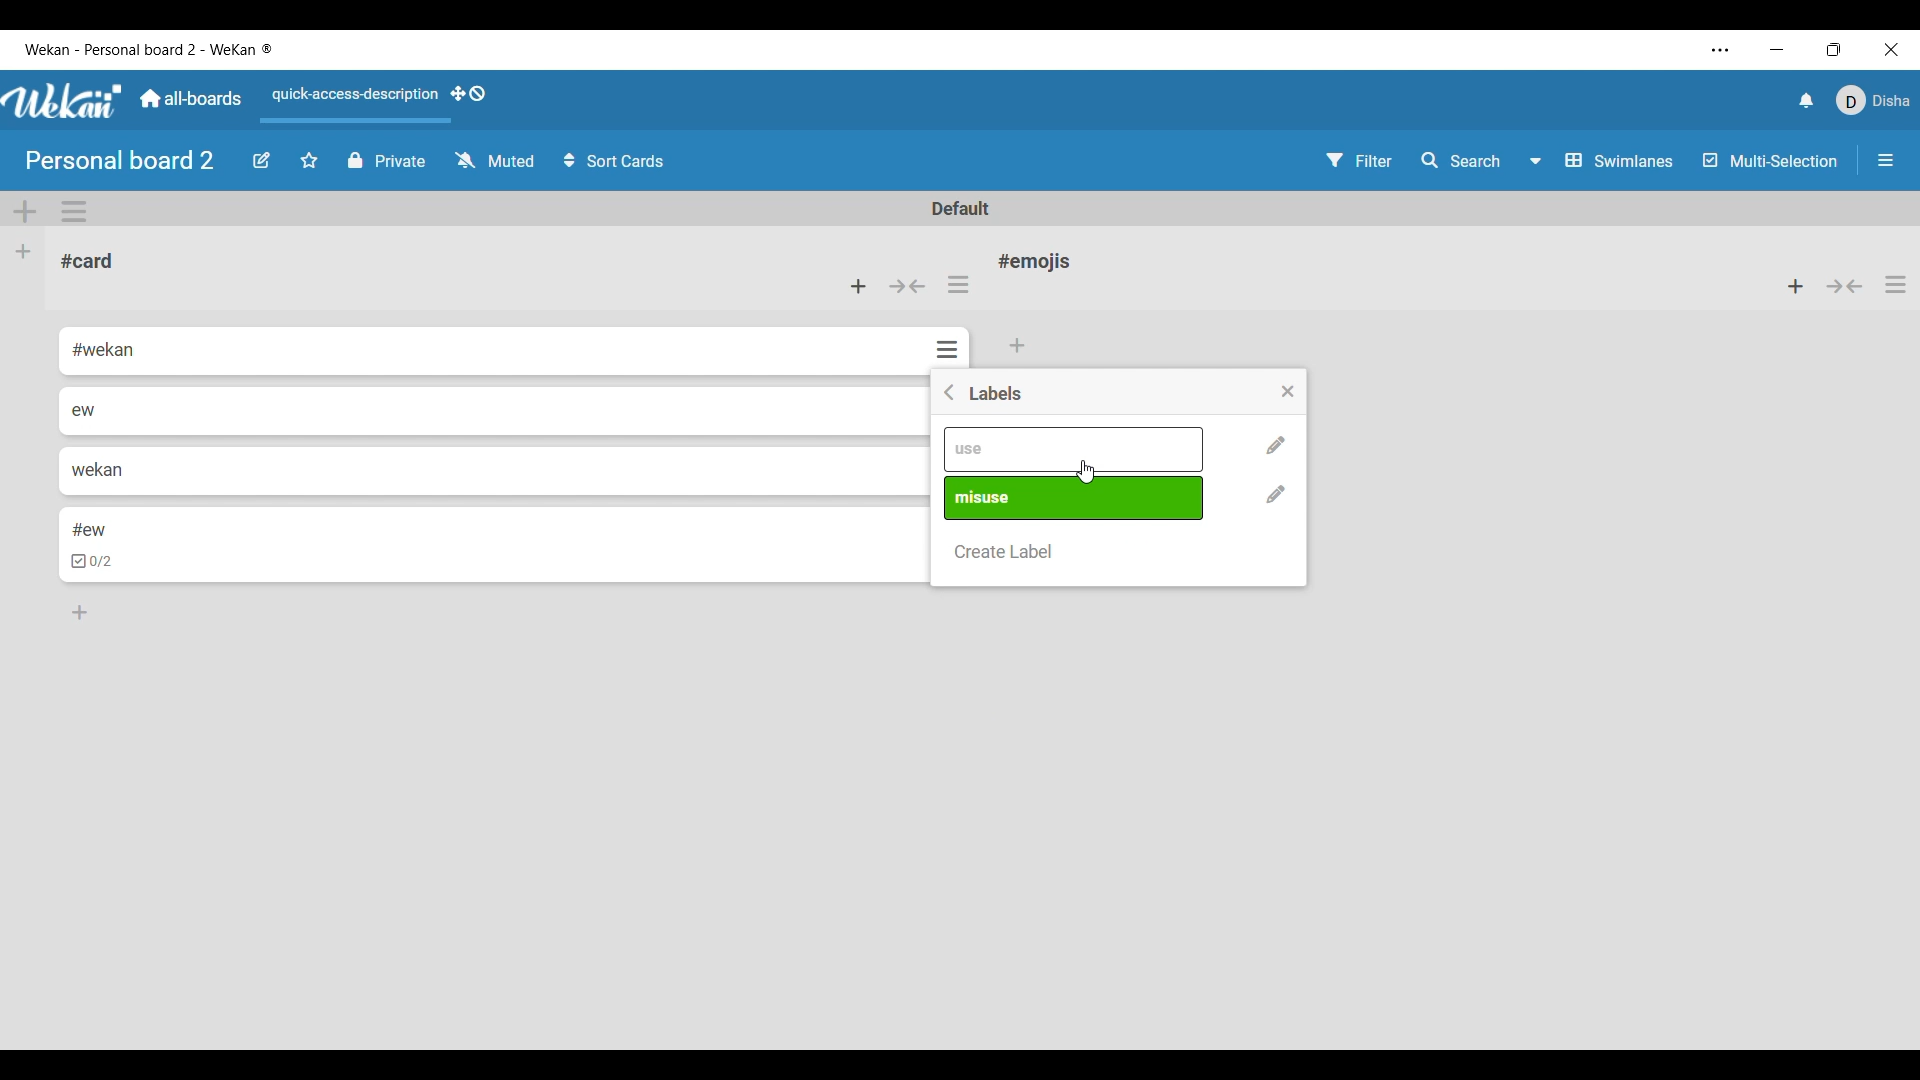 This screenshot has height=1080, width=1920. What do you see at coordinates (1834, 49) in the screenshot?
I see `Show interface in a smaller tab` at bounding box center [1834, 49].